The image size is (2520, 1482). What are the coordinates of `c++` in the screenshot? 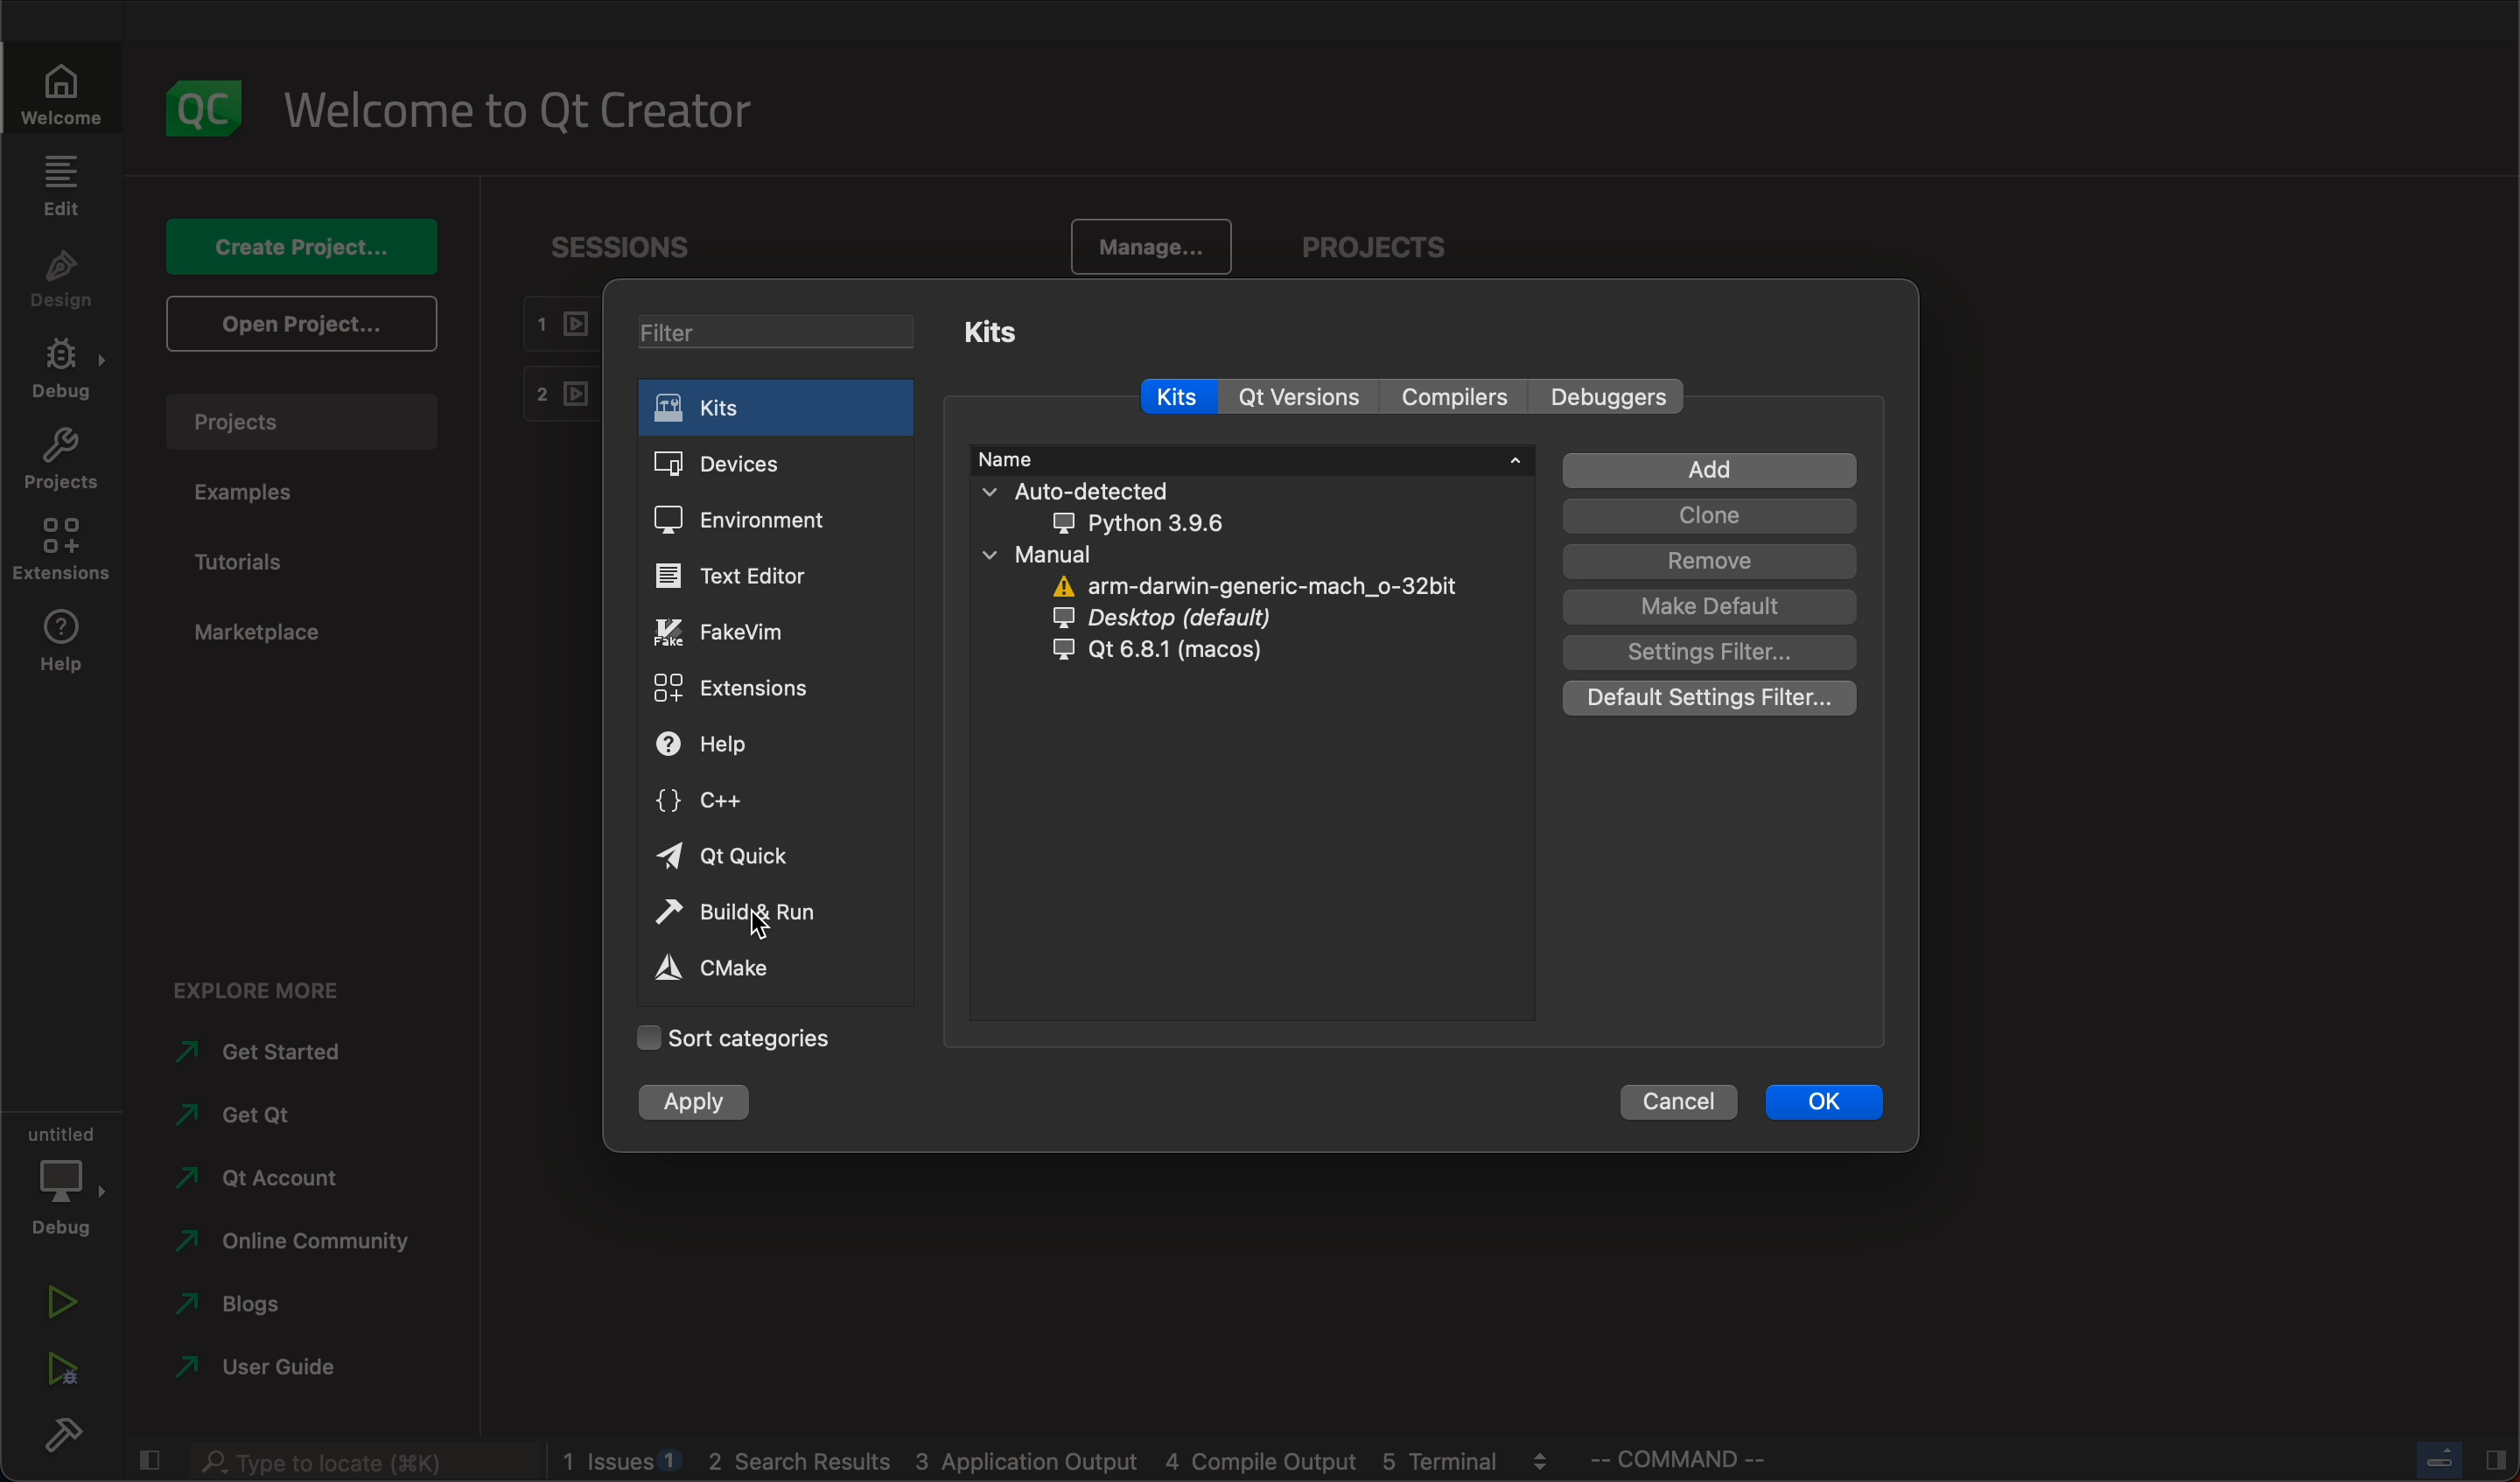 It's located at (748, 800).